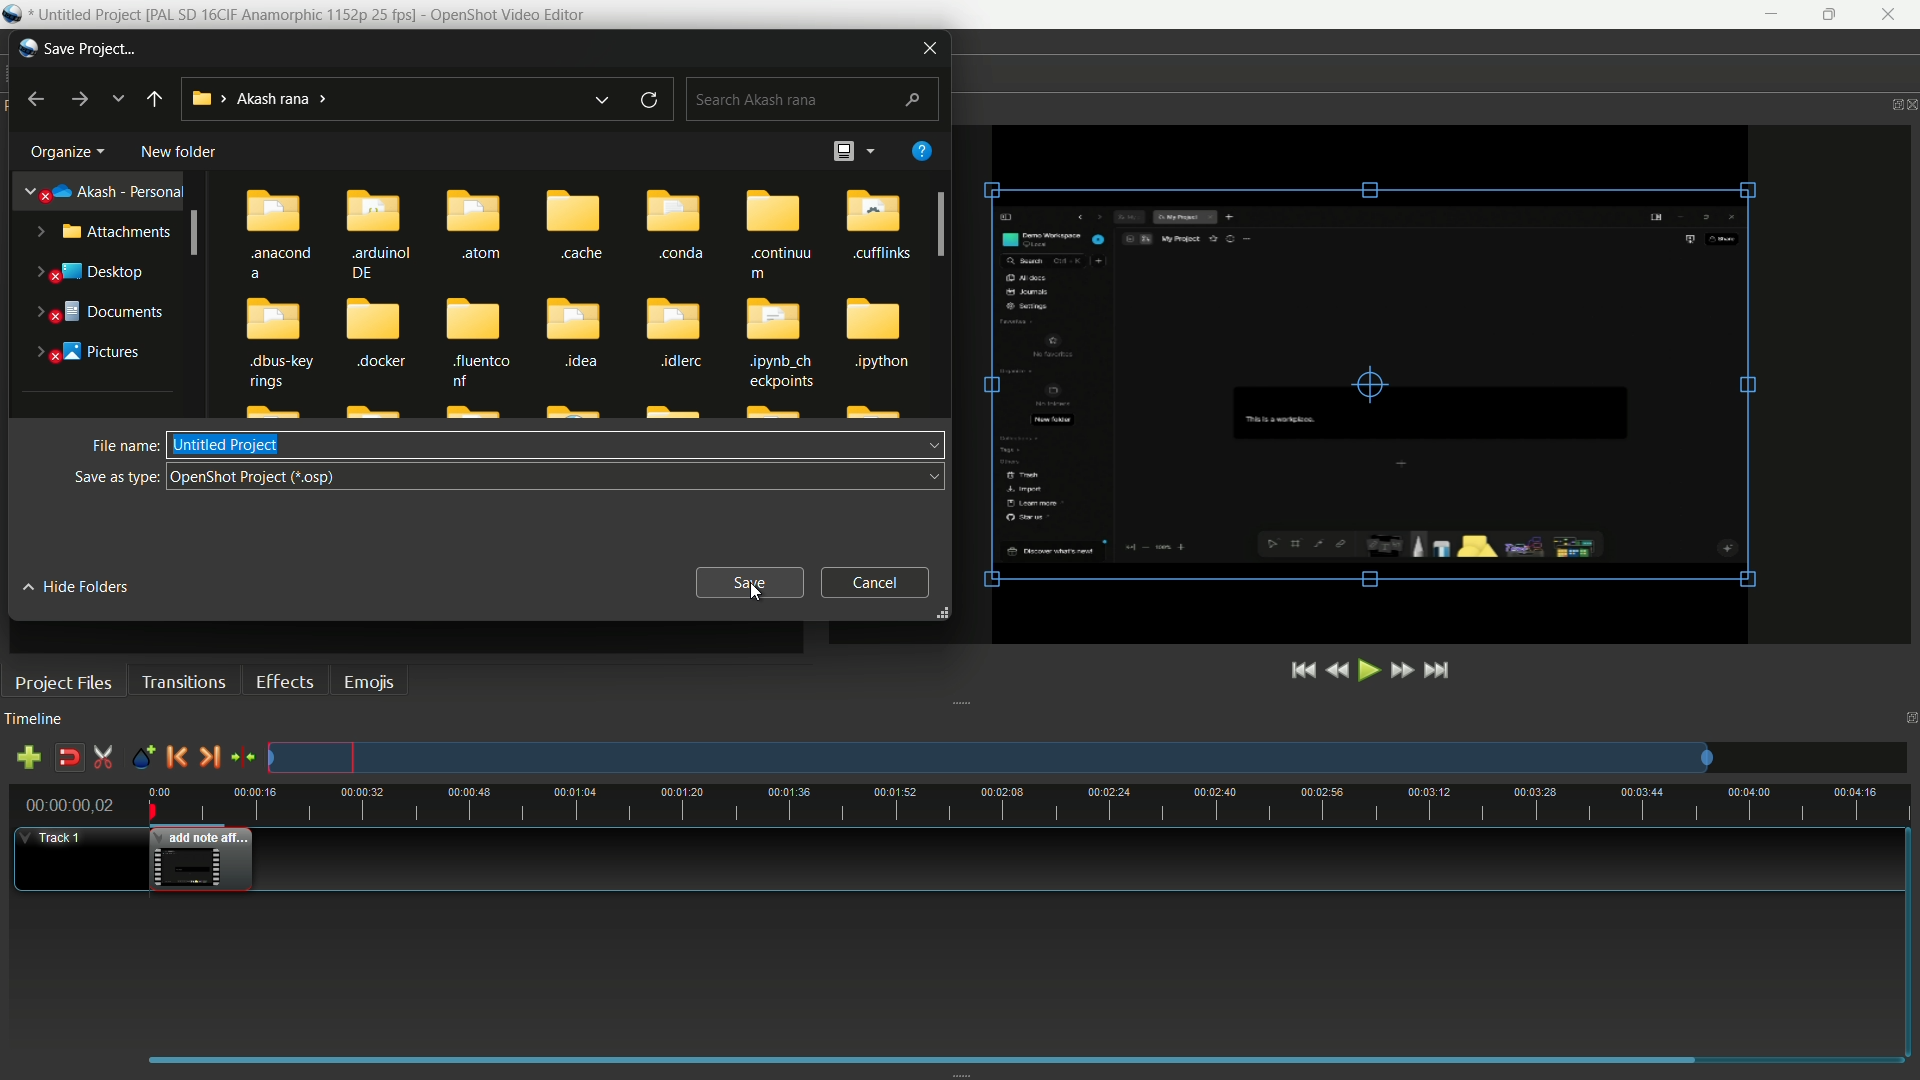 The width and height of the screenshot is (1920, 1080). What do you see at coordinates (1772, 15) in the screenshot?
I see `minimize` at bounding box center [1772, 15].